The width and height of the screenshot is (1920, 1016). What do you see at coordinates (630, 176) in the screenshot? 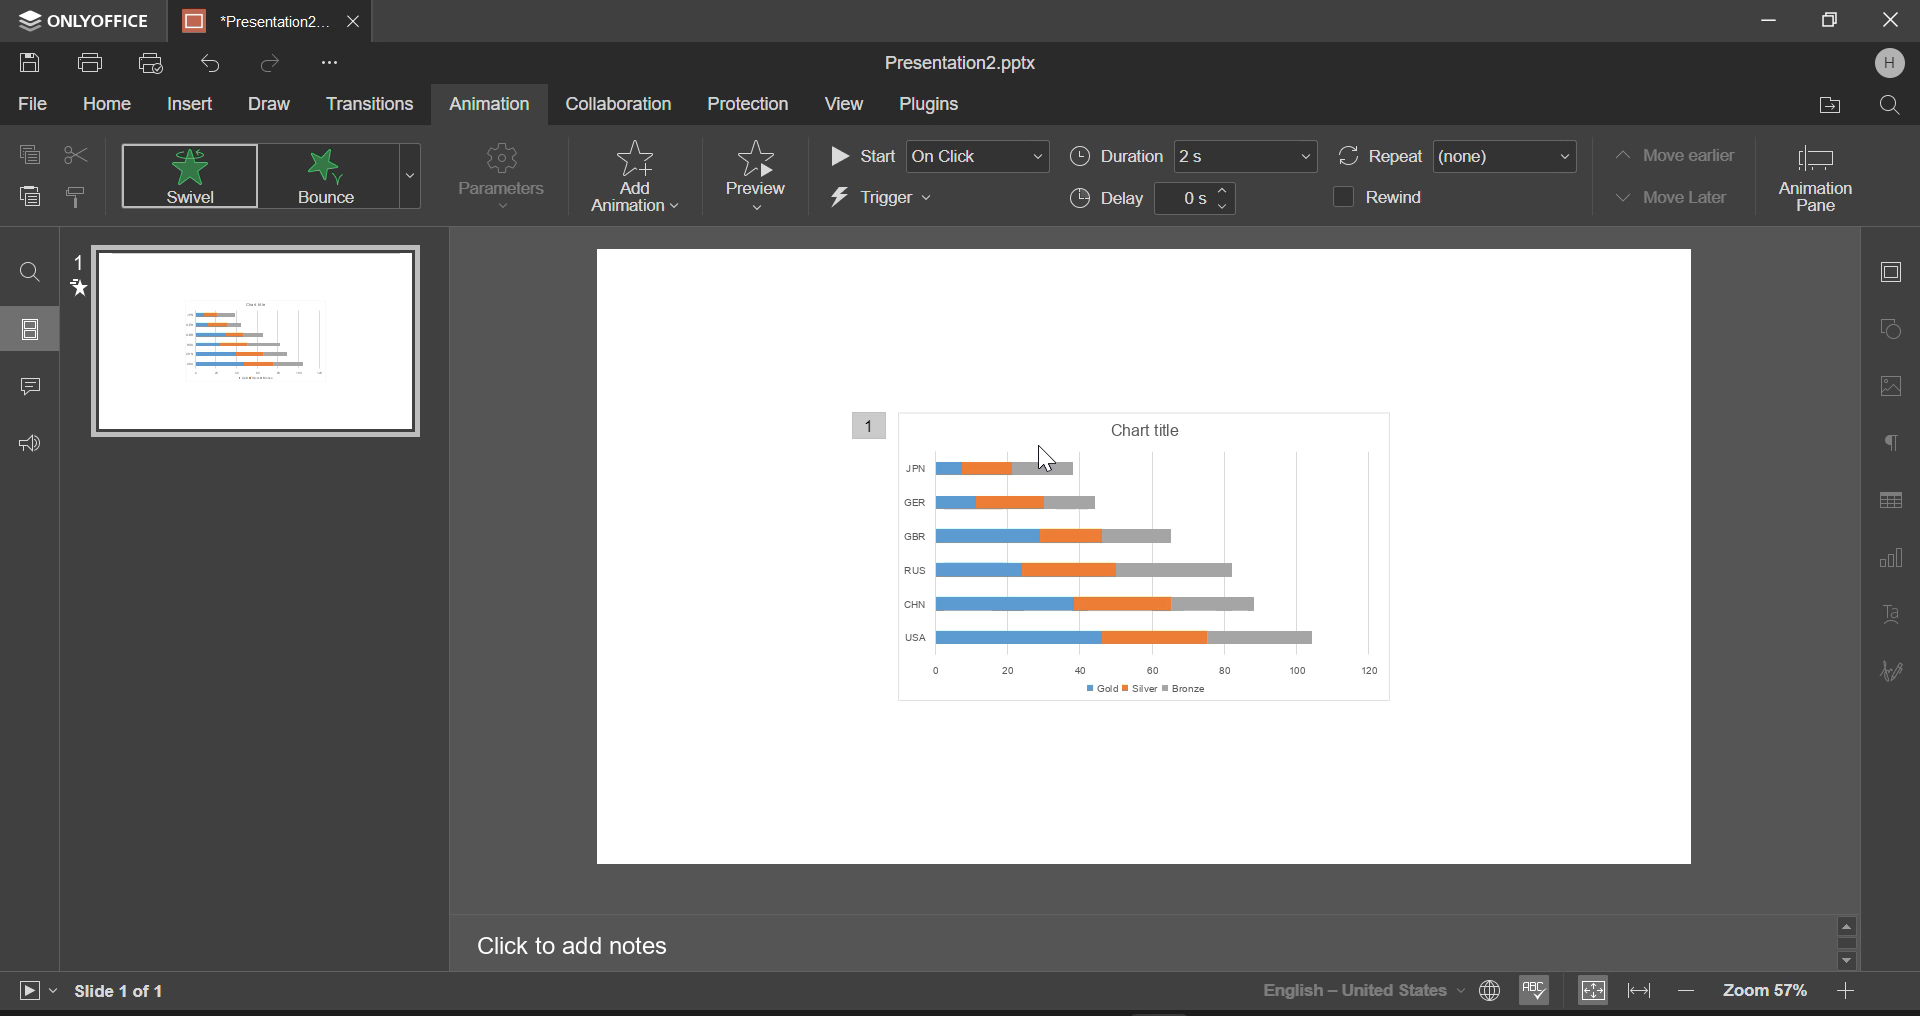
I see `Add Animation` at bounding box center [630, 176].